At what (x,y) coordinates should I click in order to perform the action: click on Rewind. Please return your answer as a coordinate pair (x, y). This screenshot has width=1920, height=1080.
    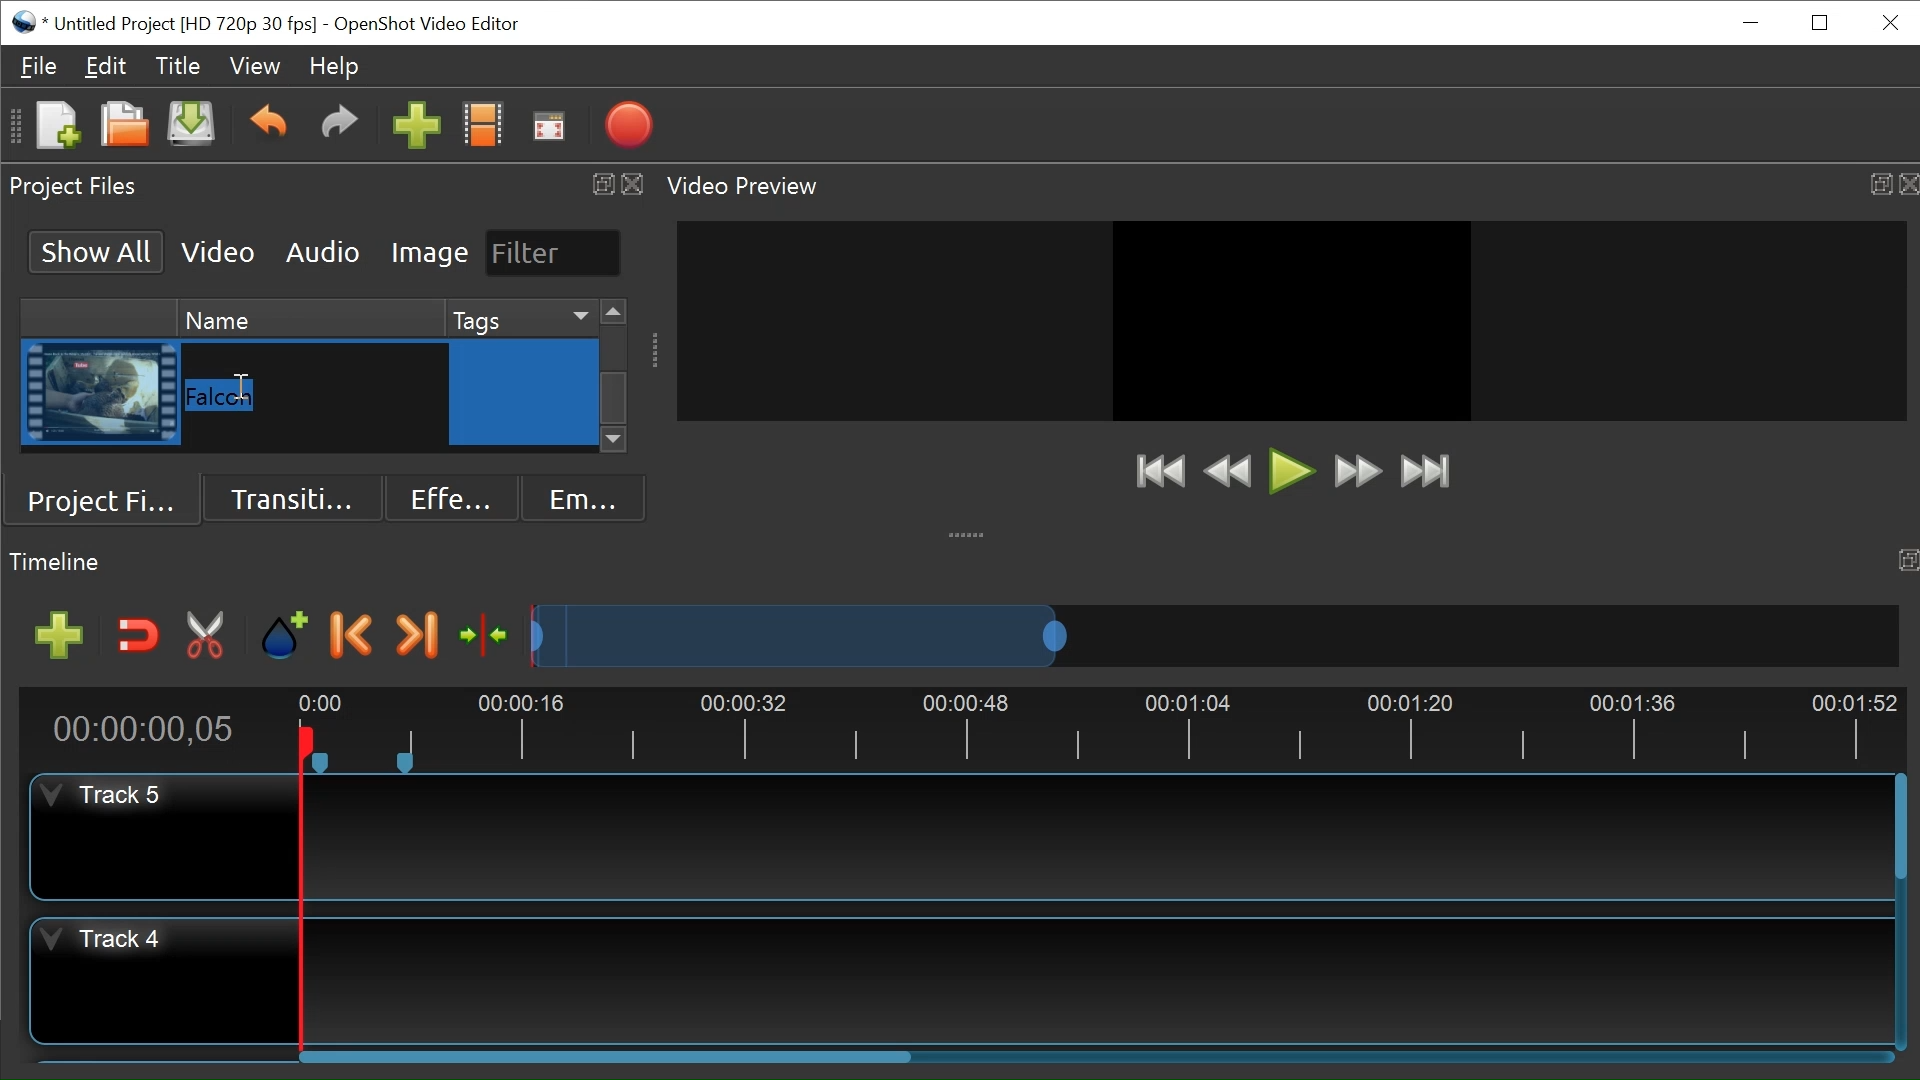
    Looking at the image, I should click on (1227, 471).